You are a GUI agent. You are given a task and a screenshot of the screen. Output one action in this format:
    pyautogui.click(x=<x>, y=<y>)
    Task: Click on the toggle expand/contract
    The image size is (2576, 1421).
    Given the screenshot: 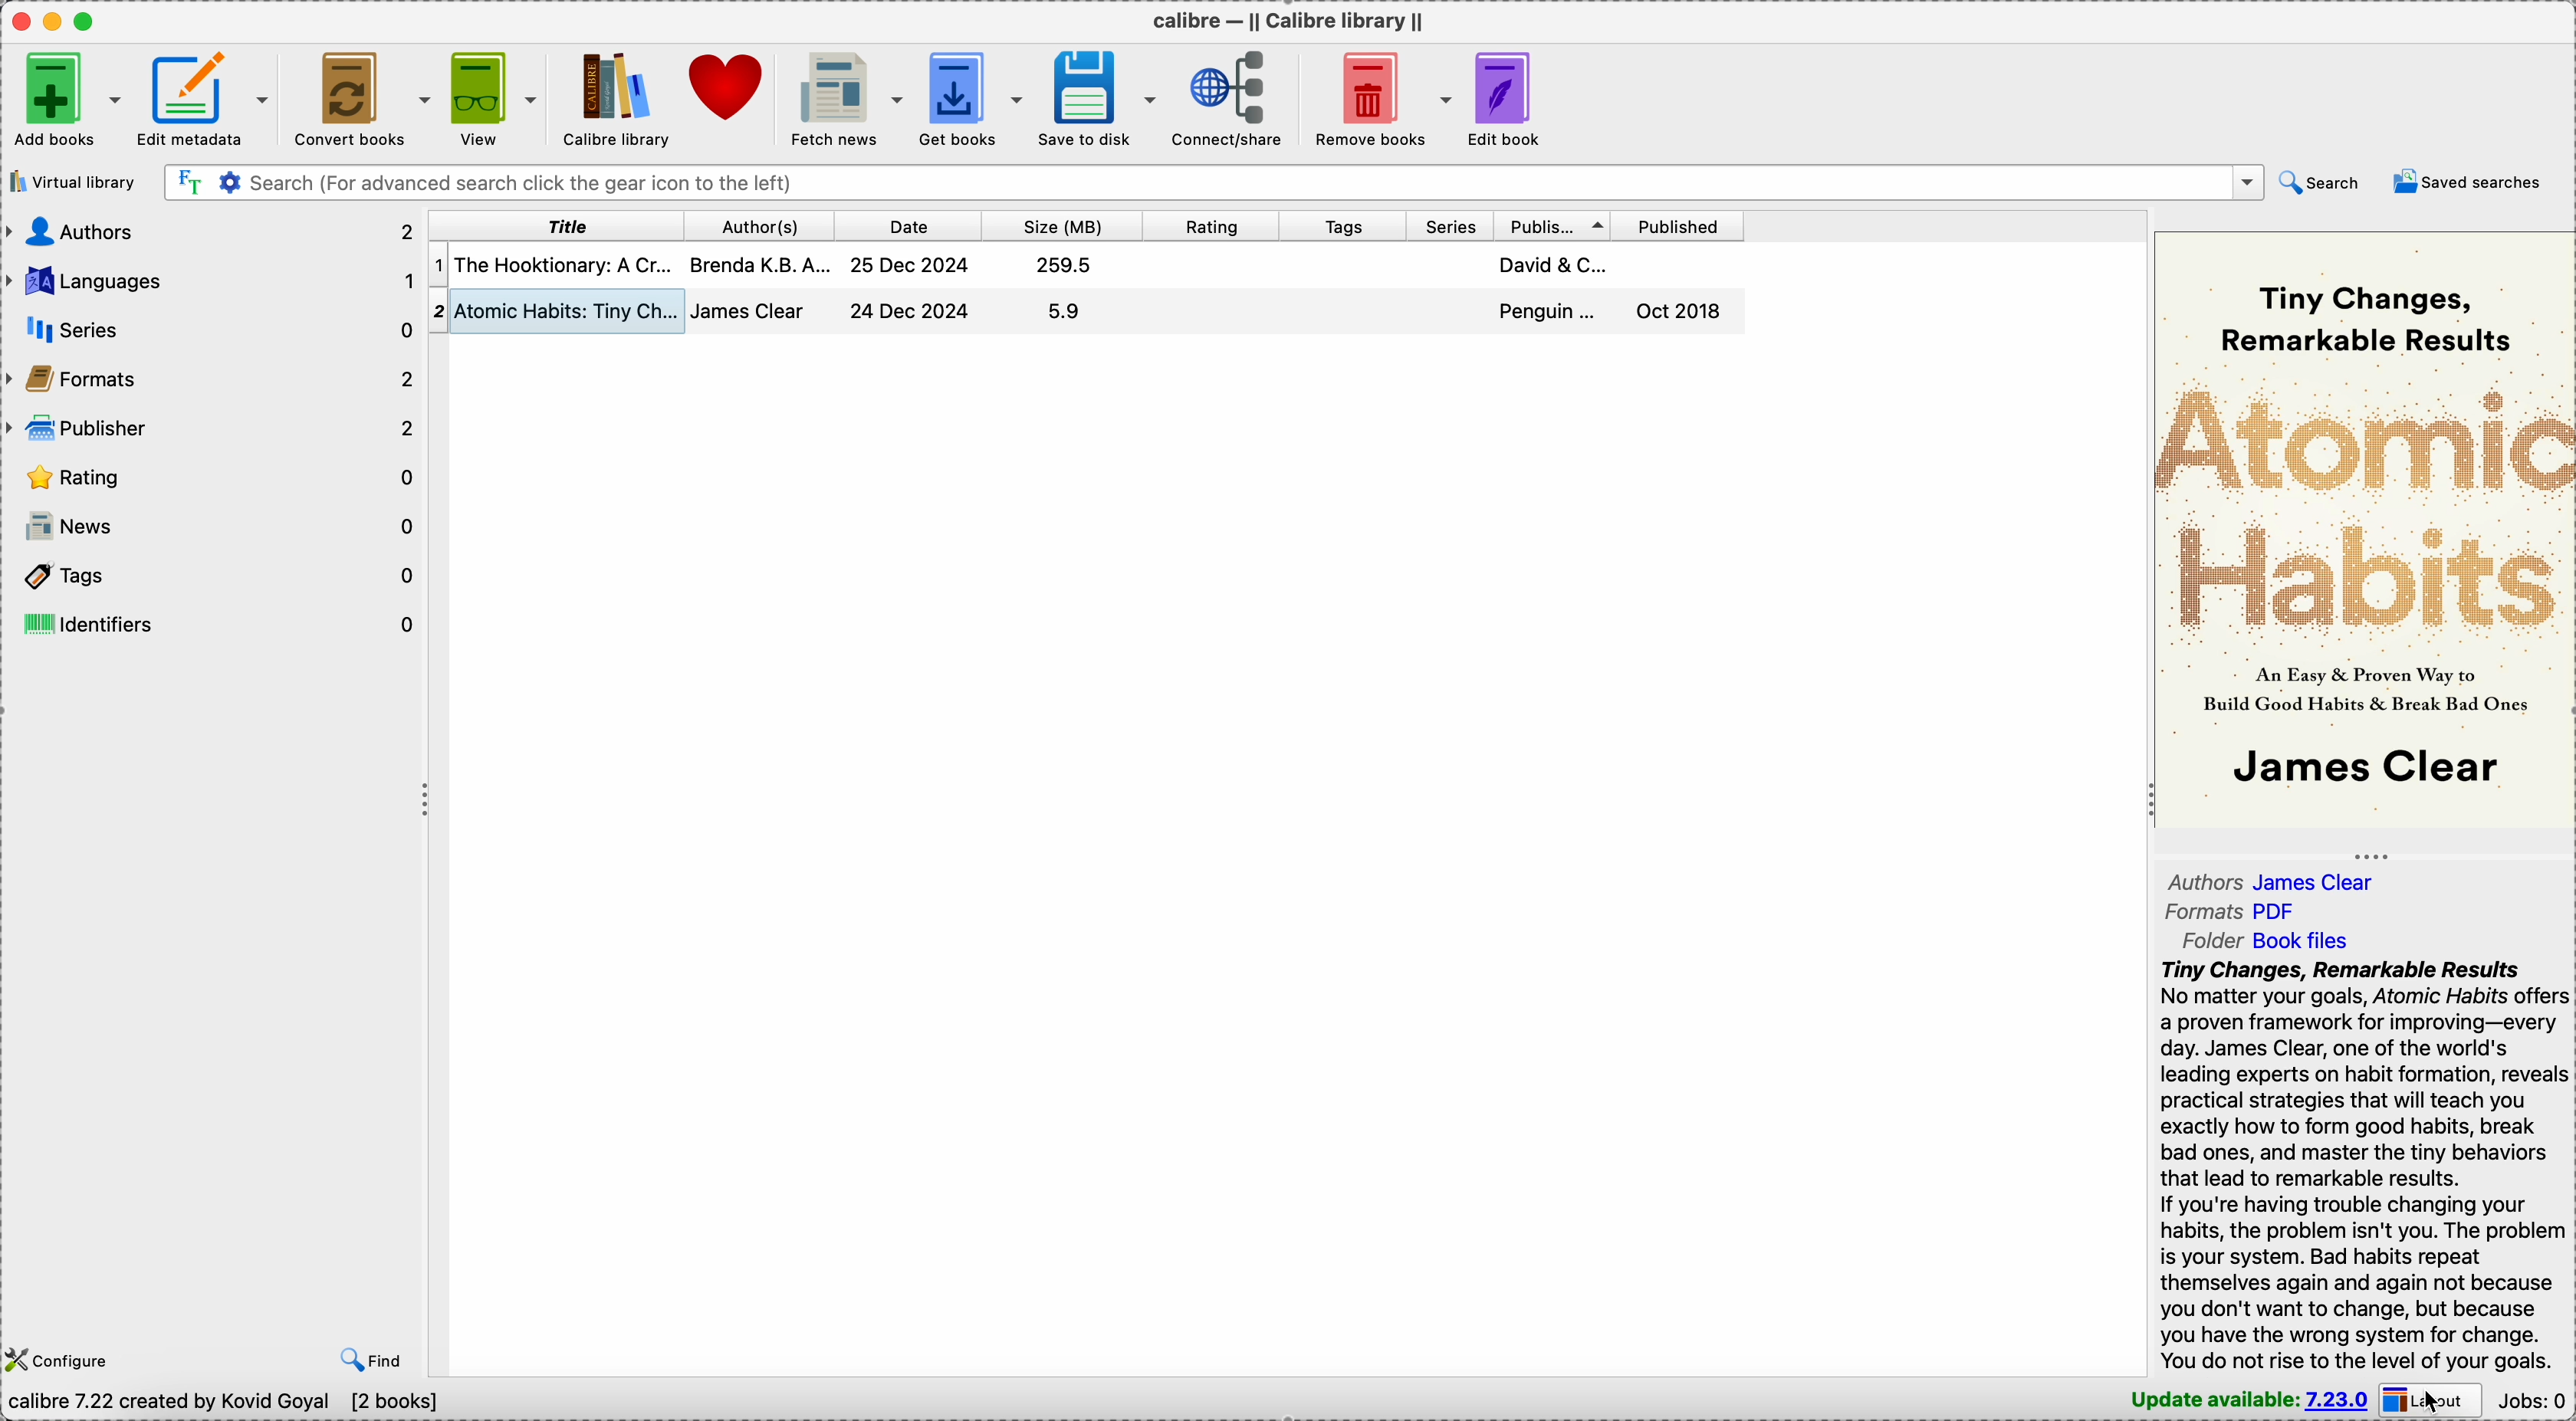 What is the action you would take?
    pyautogui.click(x=427, y=801)
    